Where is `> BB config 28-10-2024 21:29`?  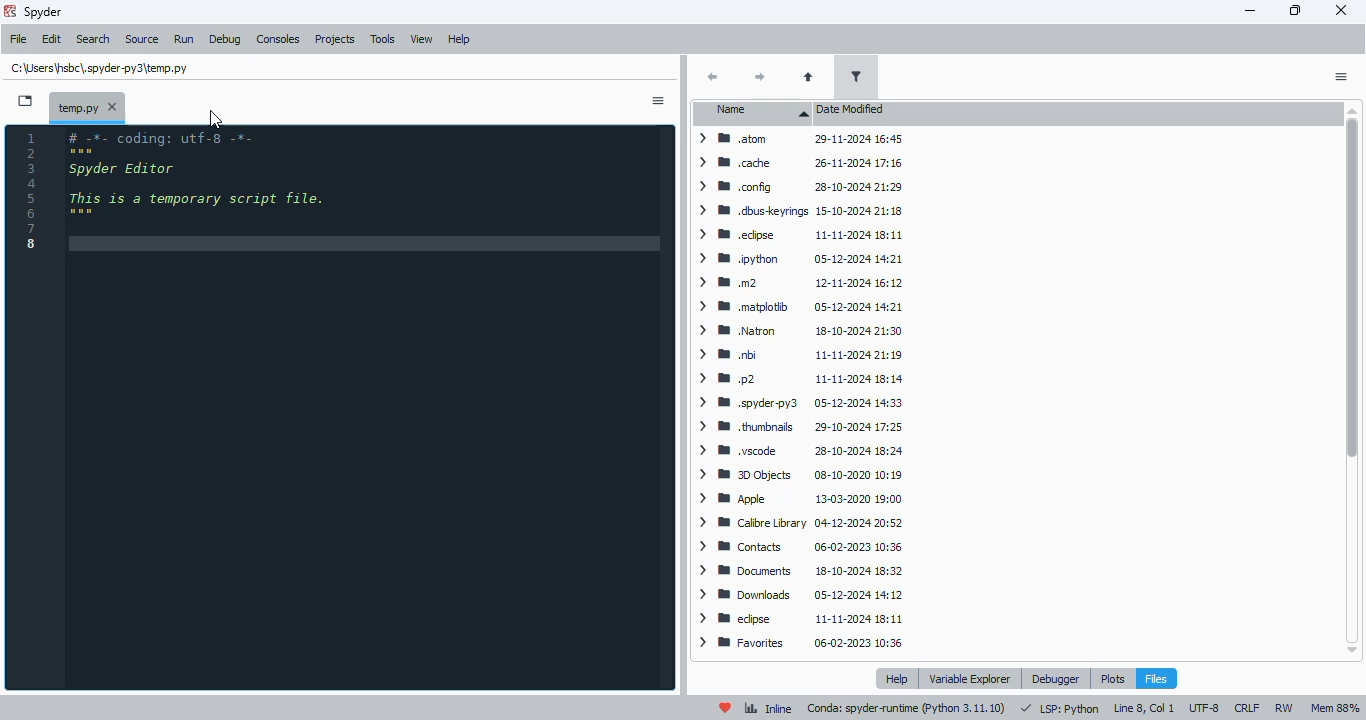 > BB config 28-10-2024 21:29 is located at coordinates (796, 188).